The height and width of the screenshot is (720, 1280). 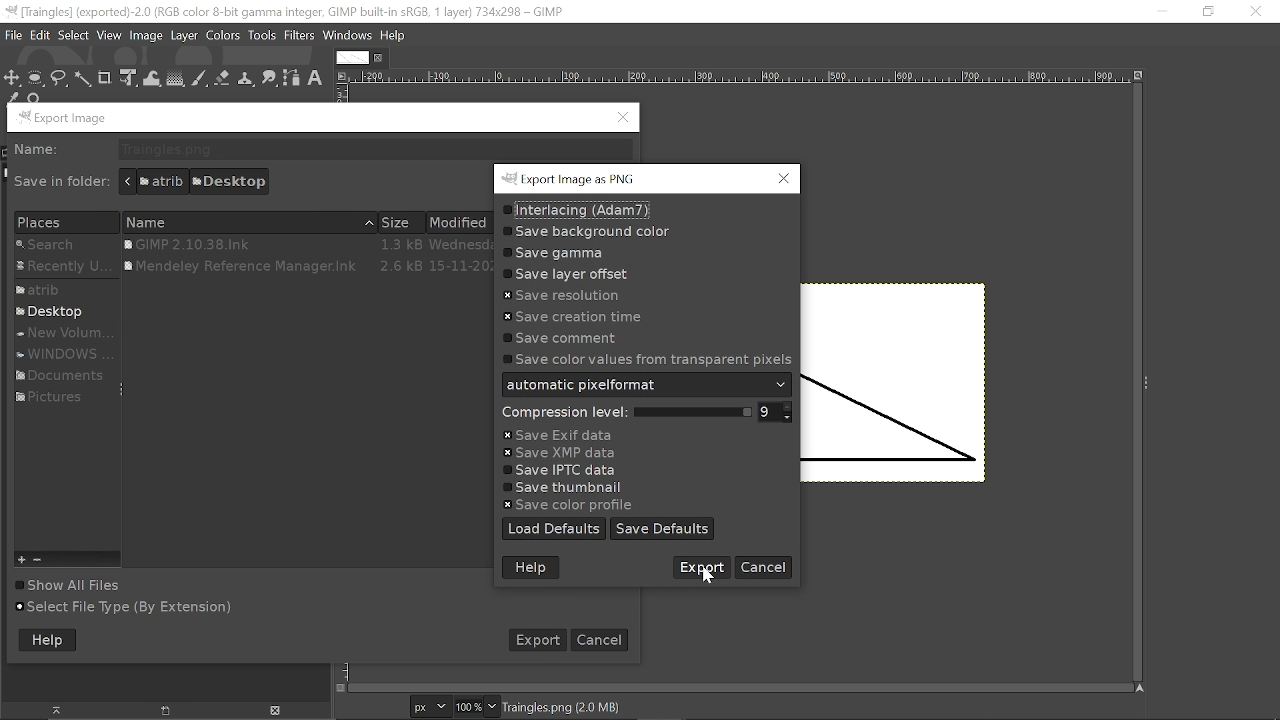 What do you see at coordinates (147, 37) in the screenshot?
I see `Image` at bounding box center [147, 37].